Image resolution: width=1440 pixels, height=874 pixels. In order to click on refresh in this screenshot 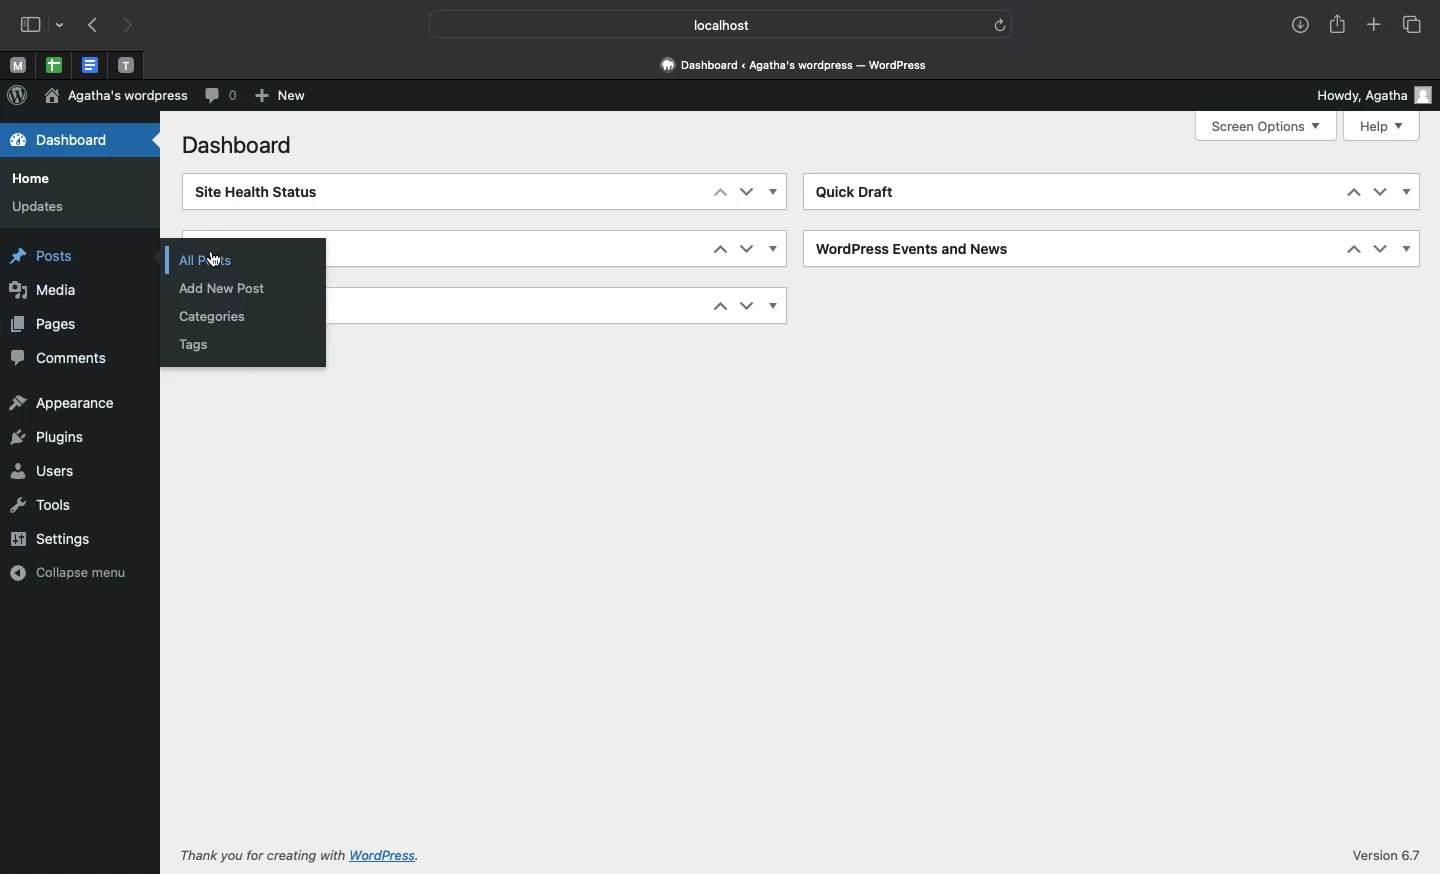, I will do `click(1003, 22)`.